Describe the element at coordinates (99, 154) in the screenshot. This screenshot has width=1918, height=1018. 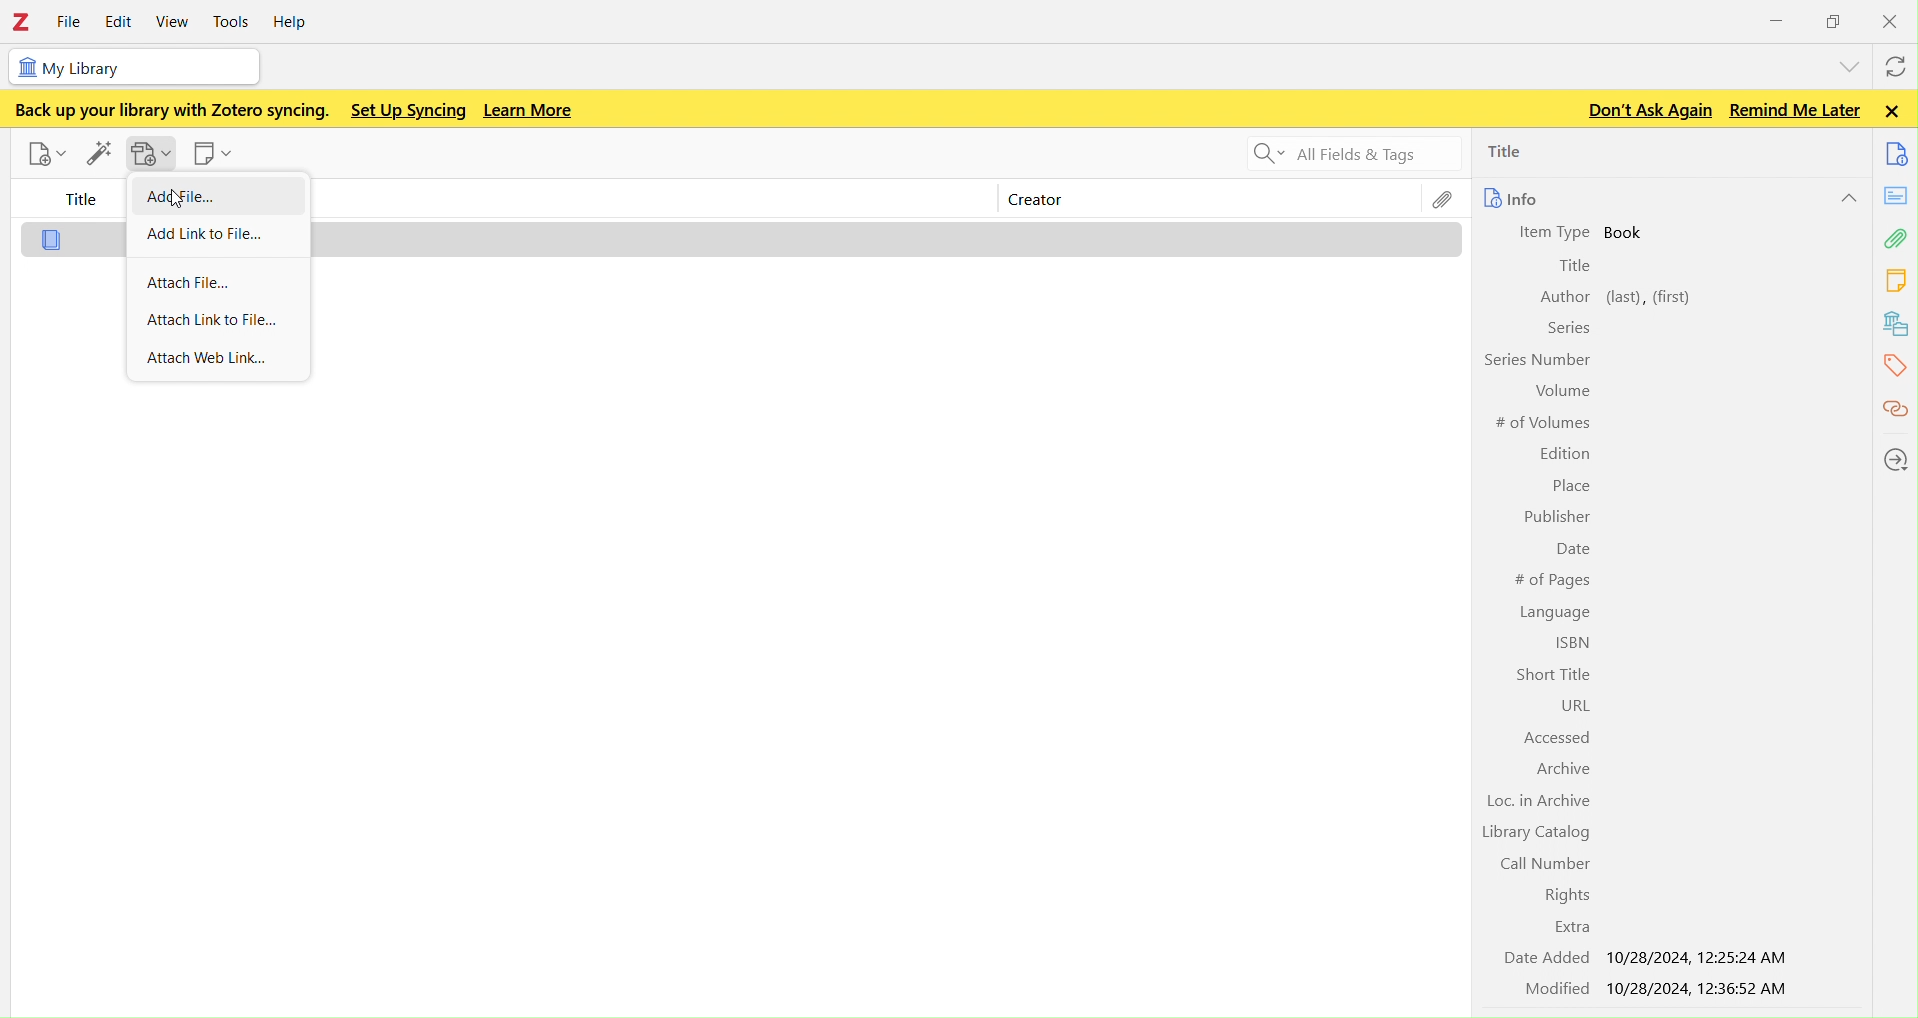
I see `add items` at that location.